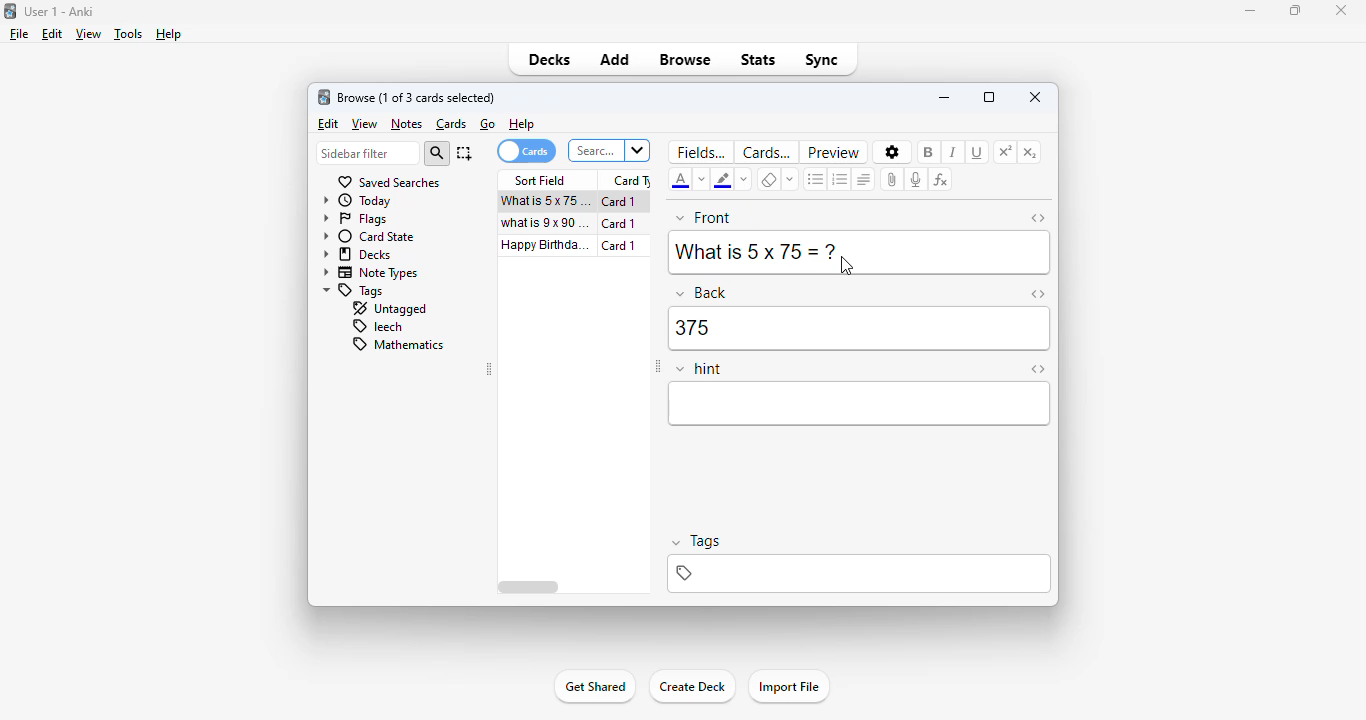  Describe the element at coordinates (541, 181) in the screenshot. I see `sort field` at that location.